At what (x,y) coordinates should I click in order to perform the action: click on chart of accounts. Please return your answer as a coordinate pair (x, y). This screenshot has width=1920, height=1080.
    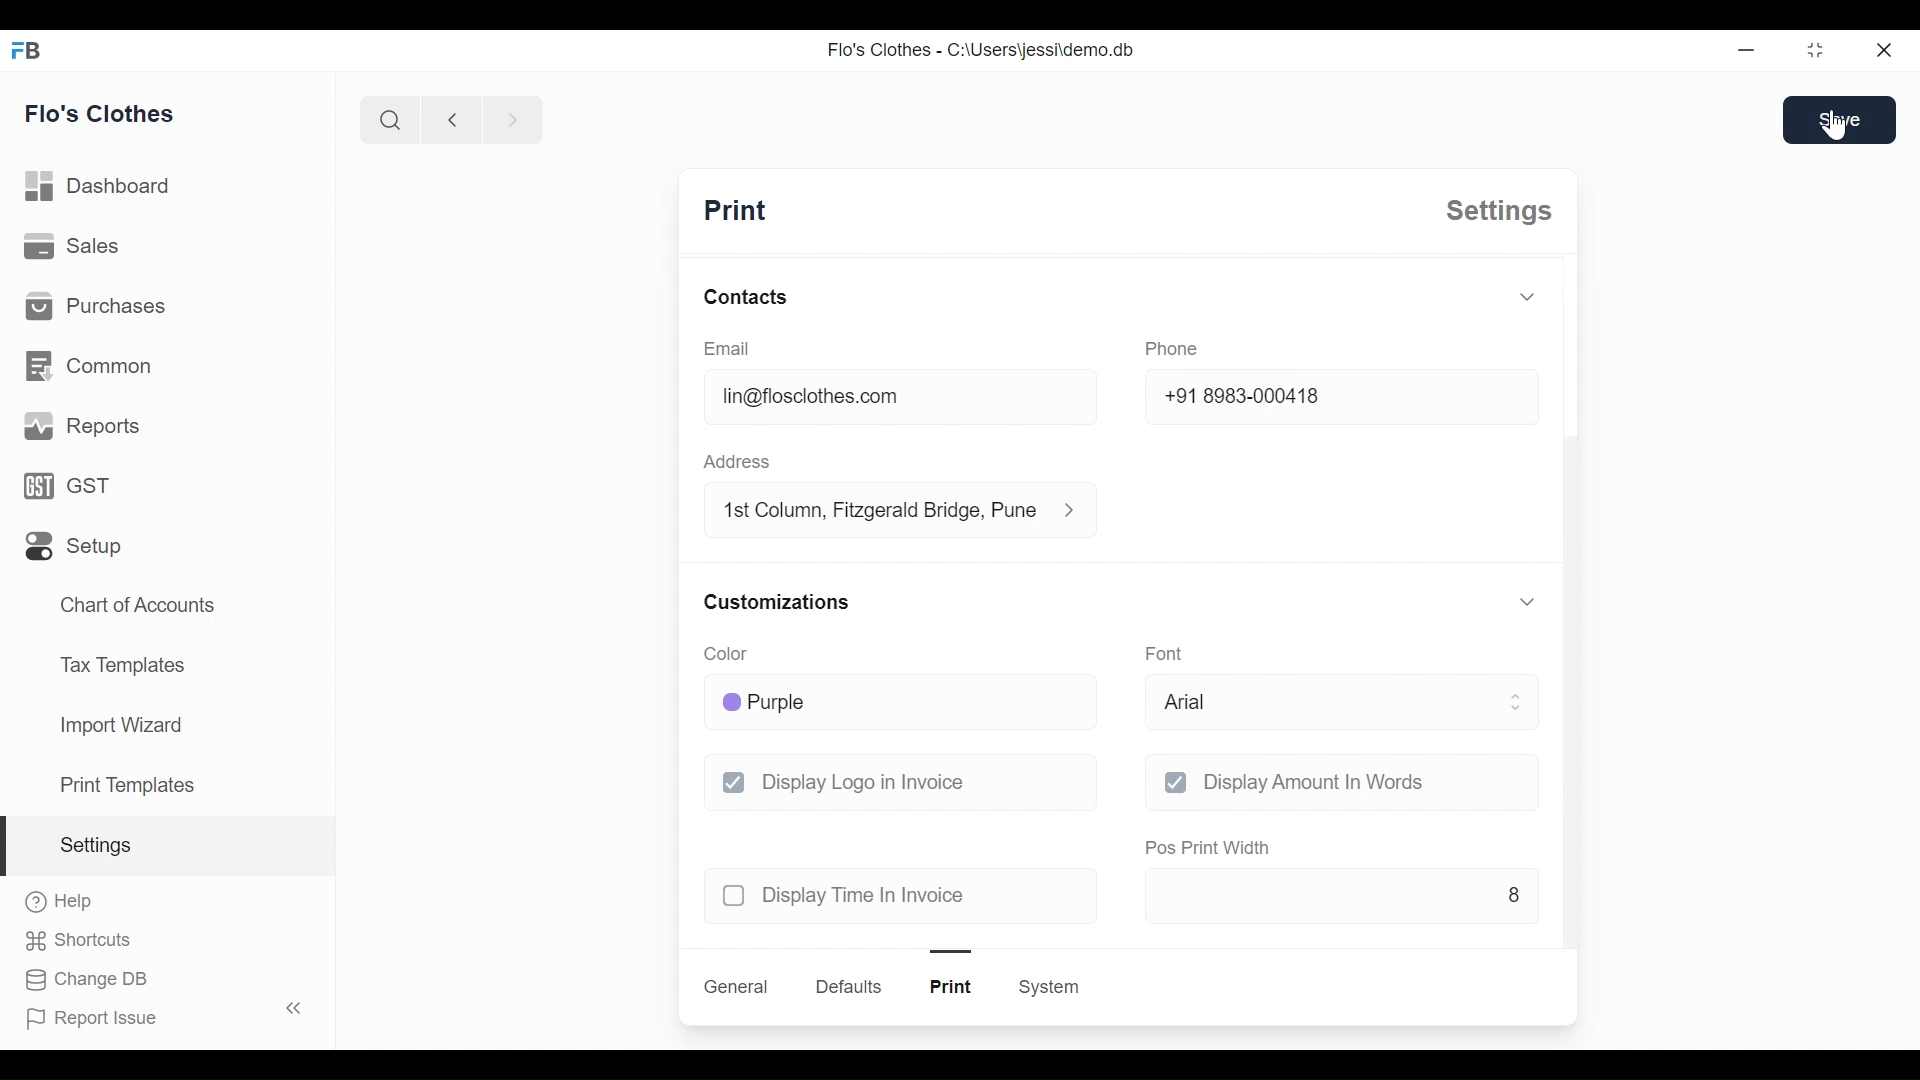
    Looking at the image, I should click on (140, 606).